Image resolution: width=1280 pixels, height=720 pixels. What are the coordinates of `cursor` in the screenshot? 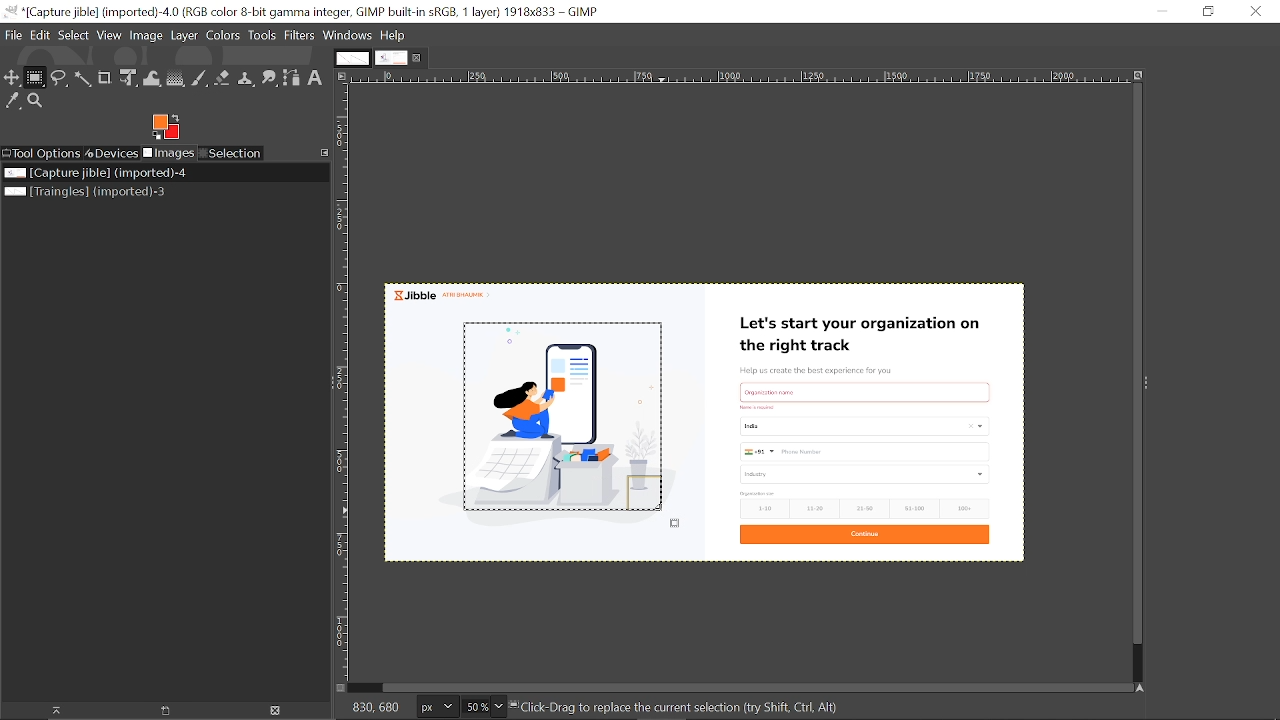 It's located at (665, 518).